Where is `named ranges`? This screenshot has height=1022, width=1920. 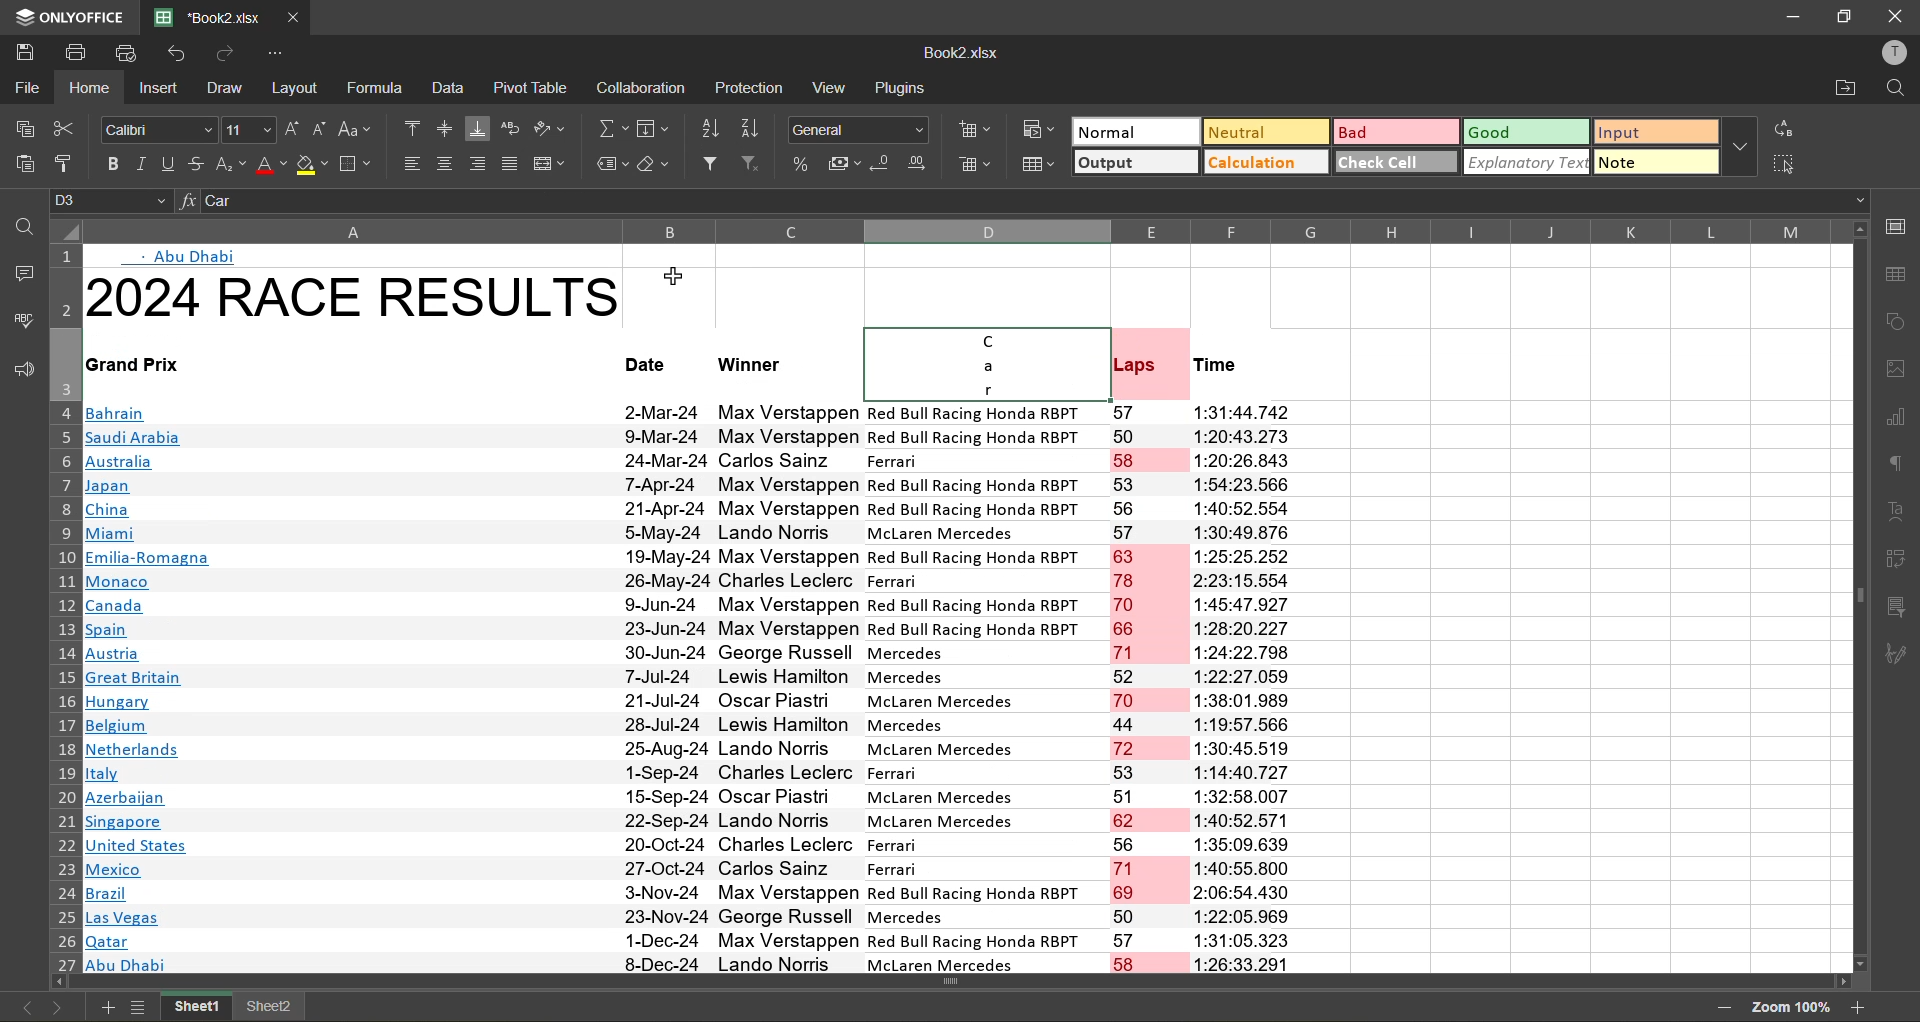
named ranges is located at coordinates (611, 164).